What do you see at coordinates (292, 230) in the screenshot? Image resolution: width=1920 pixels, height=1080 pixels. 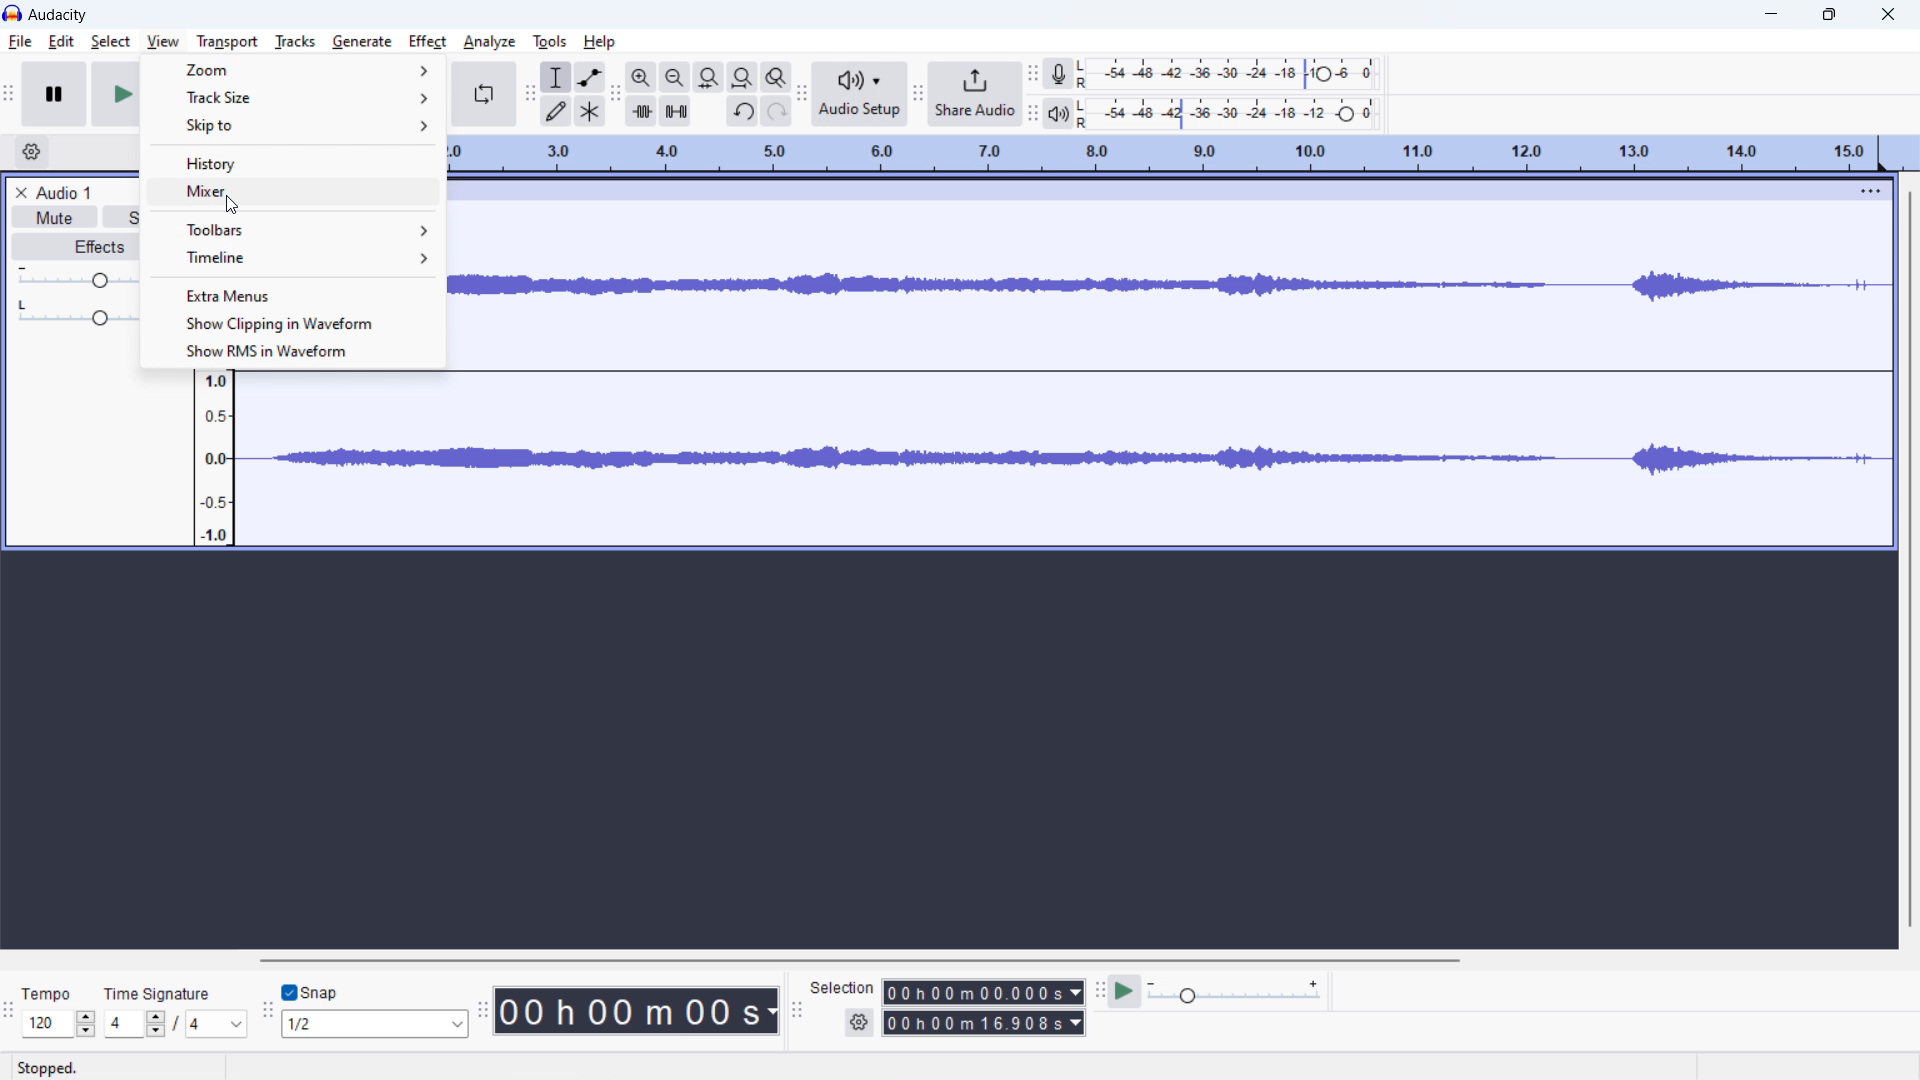 I see `toolbars` at bounding box center [292, 230].